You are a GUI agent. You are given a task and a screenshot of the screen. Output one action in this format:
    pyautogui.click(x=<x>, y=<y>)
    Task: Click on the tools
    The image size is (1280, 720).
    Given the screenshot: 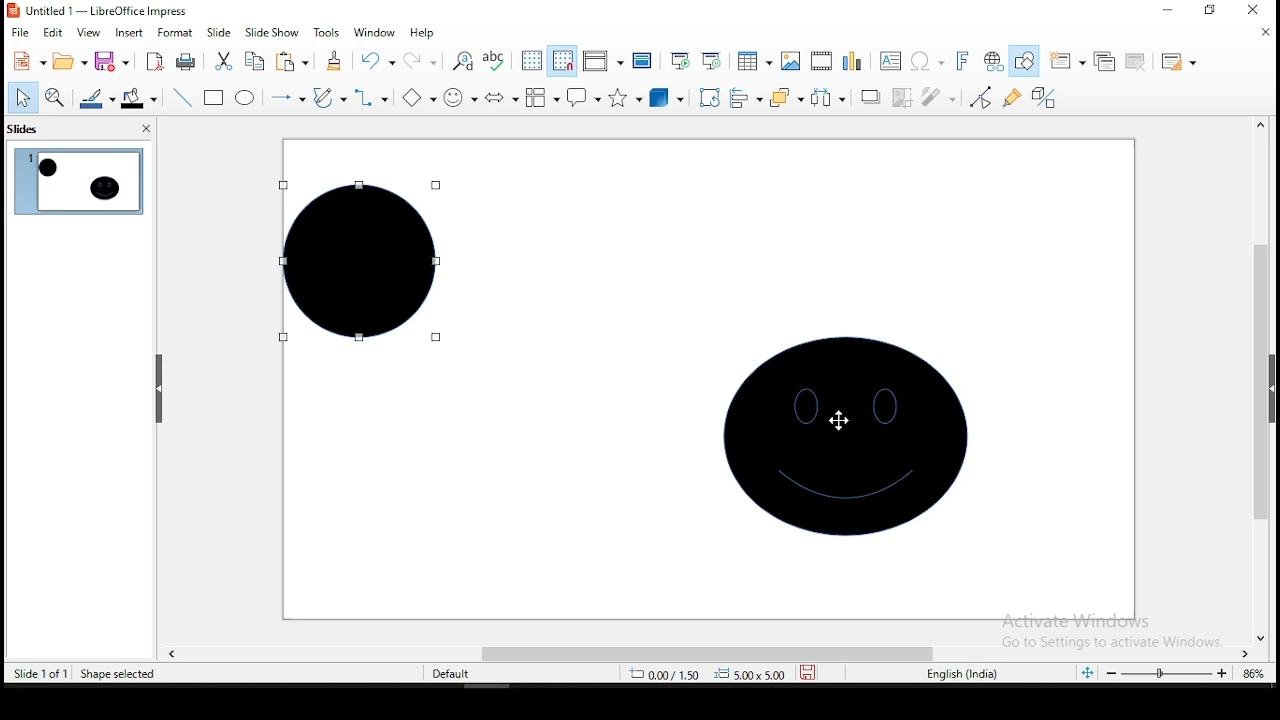 What is the action you would take?
    pyautogui.click(x=324, y=32)
    